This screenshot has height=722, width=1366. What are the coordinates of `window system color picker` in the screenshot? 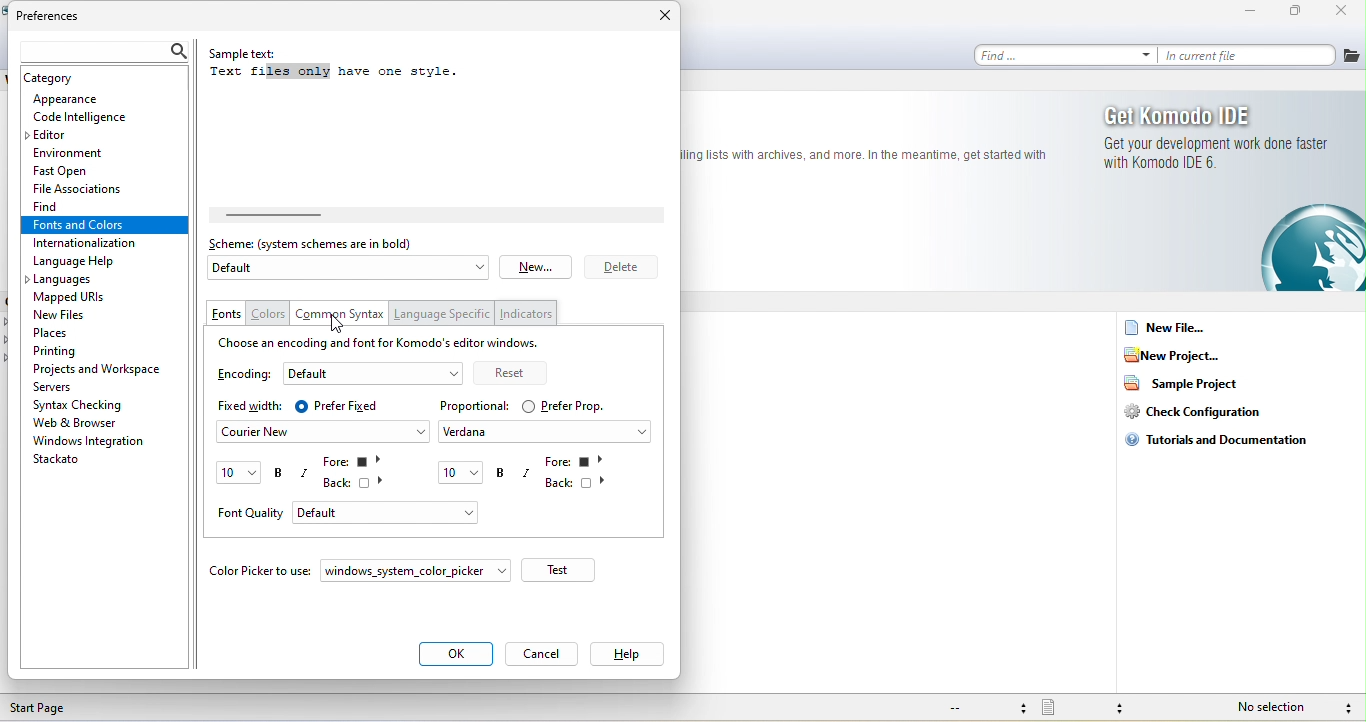 It's located at (419, 570).